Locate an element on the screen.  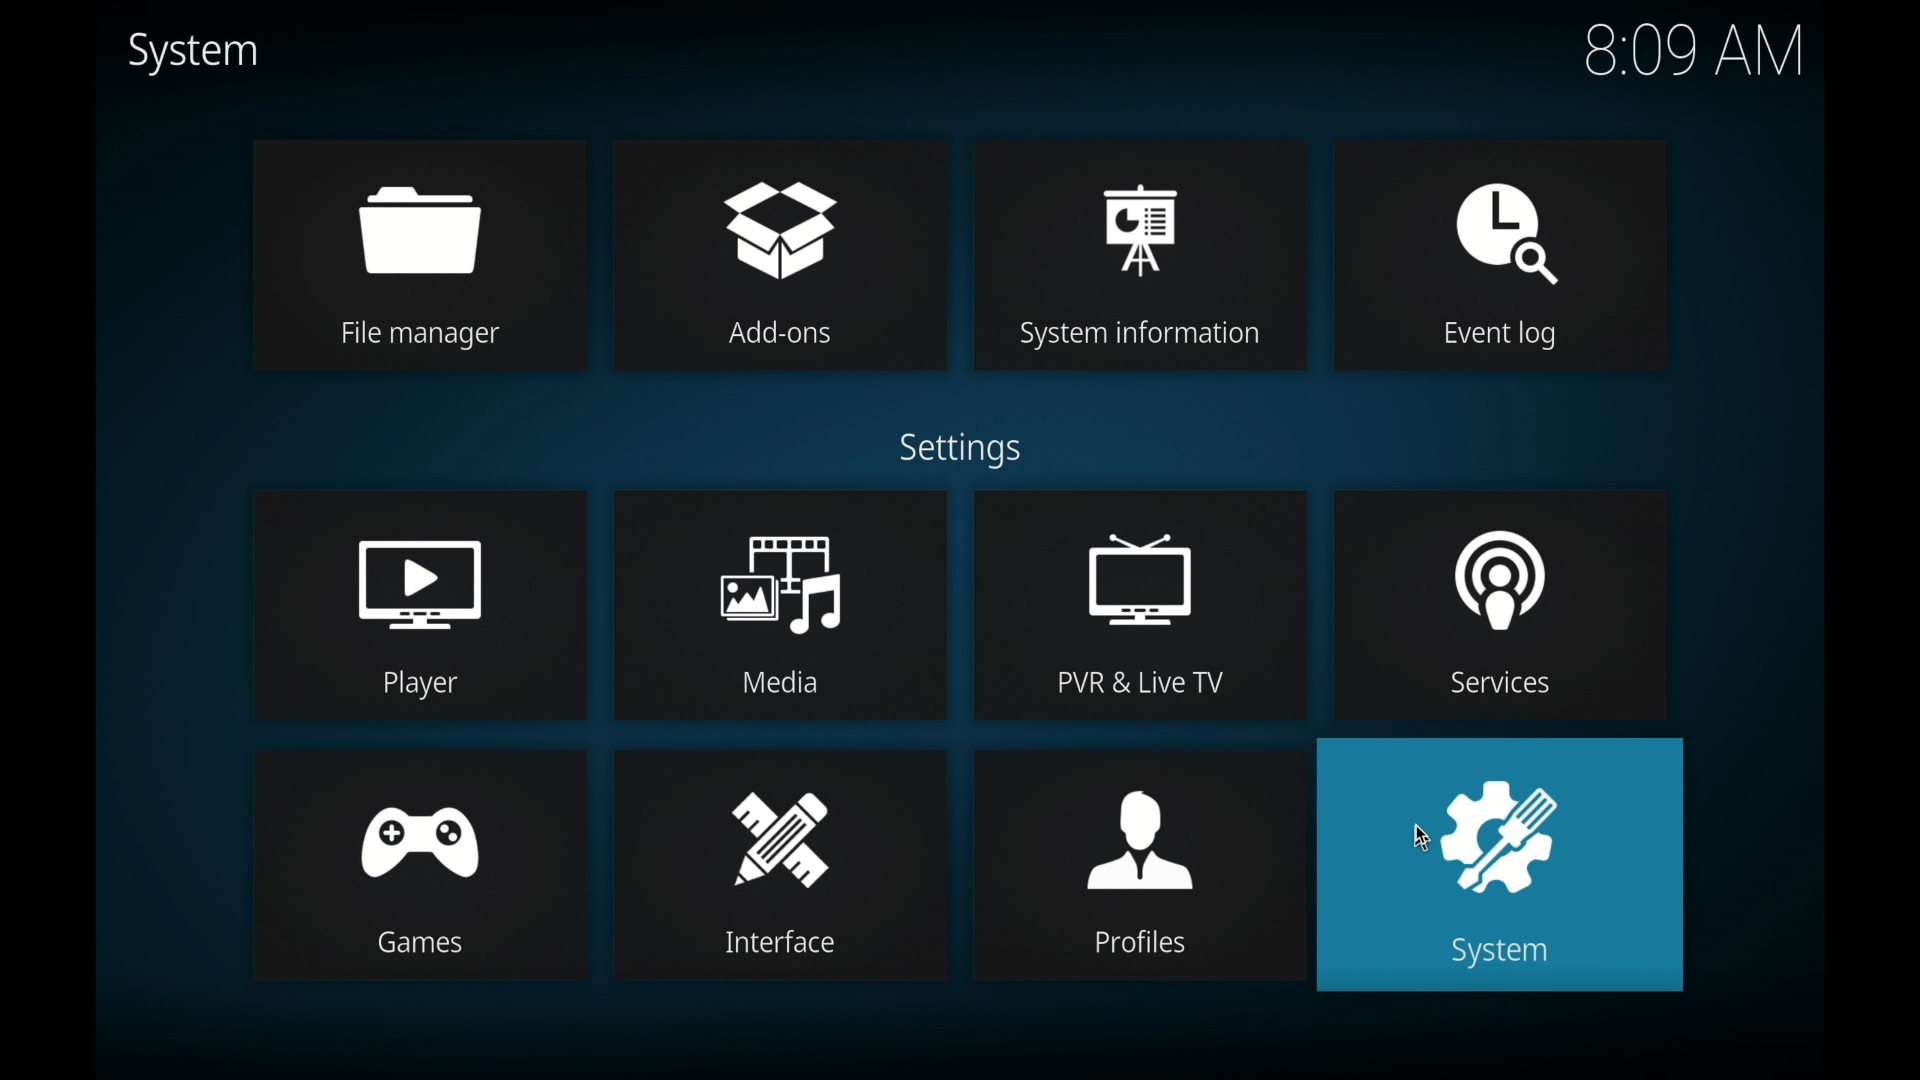
event log is located at coordinates (1504, 256).